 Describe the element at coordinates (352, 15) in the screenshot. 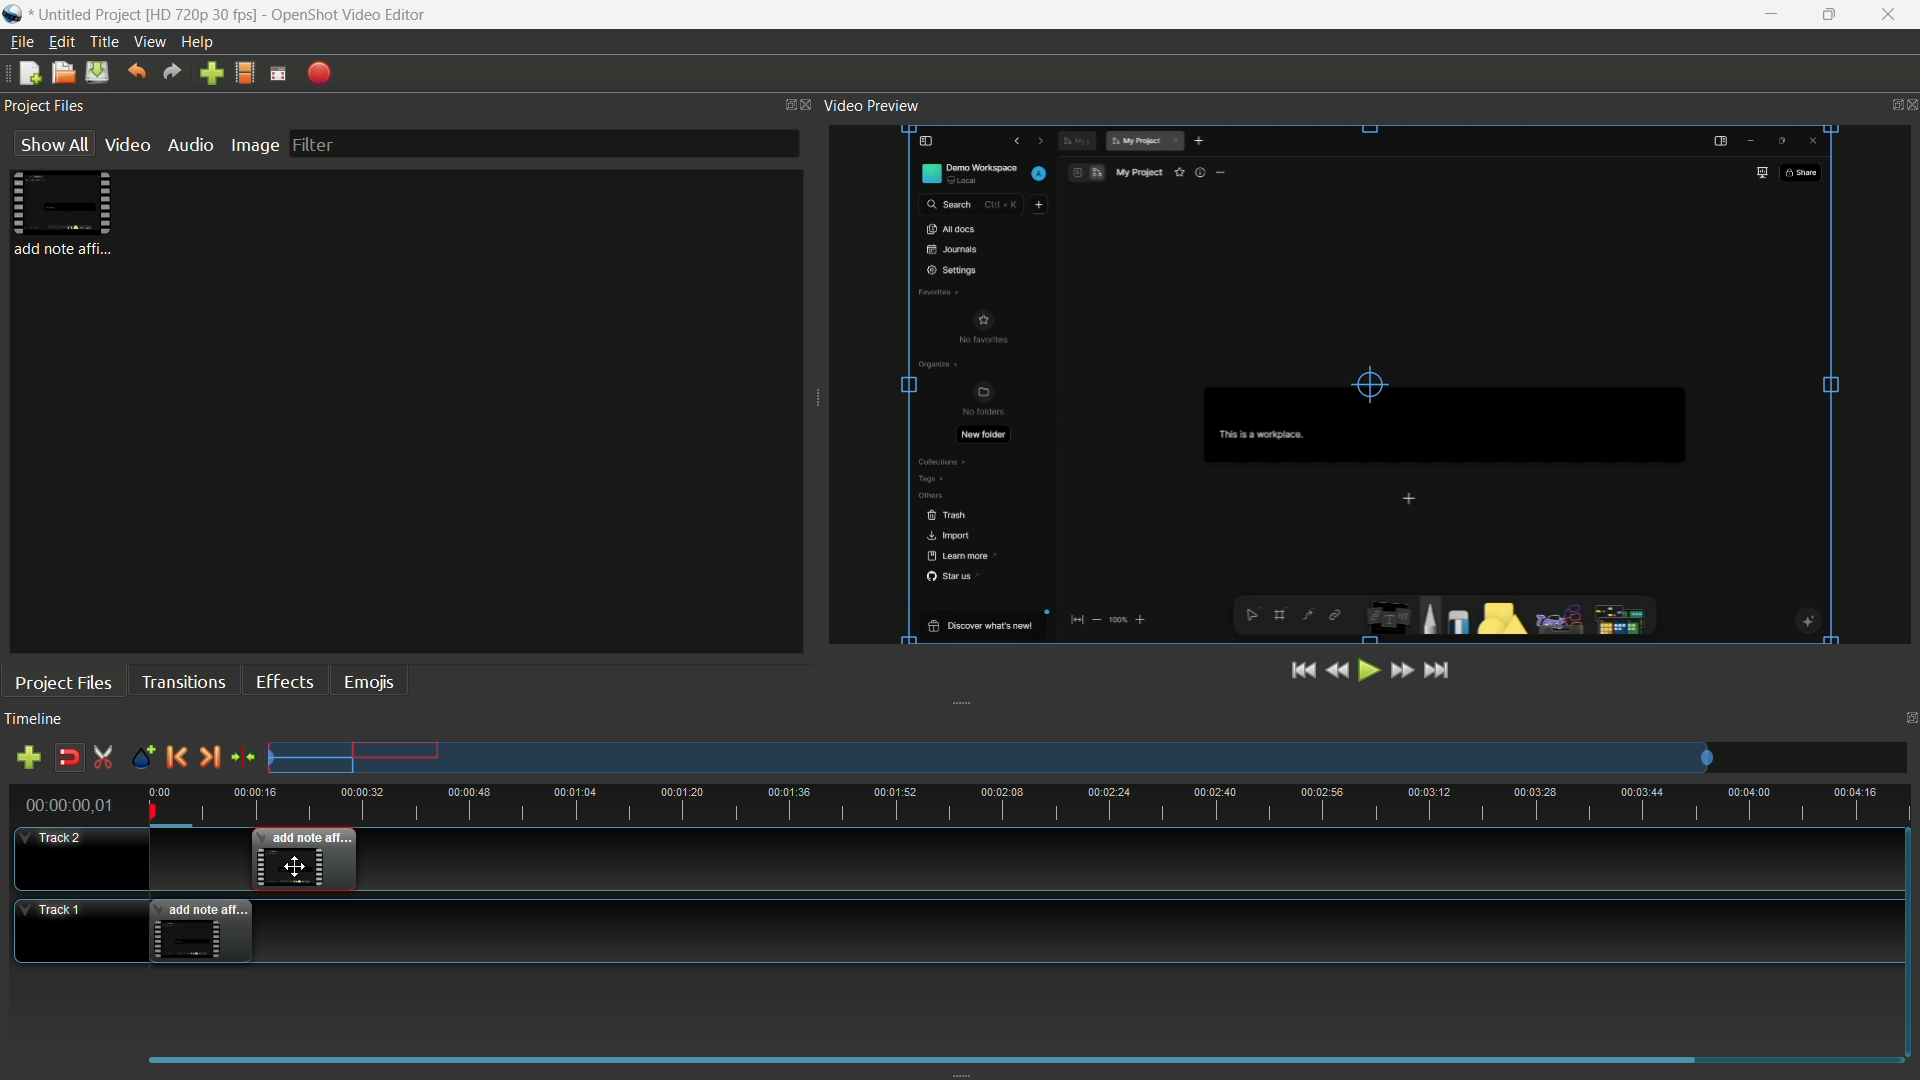

I see `app name` at that location.